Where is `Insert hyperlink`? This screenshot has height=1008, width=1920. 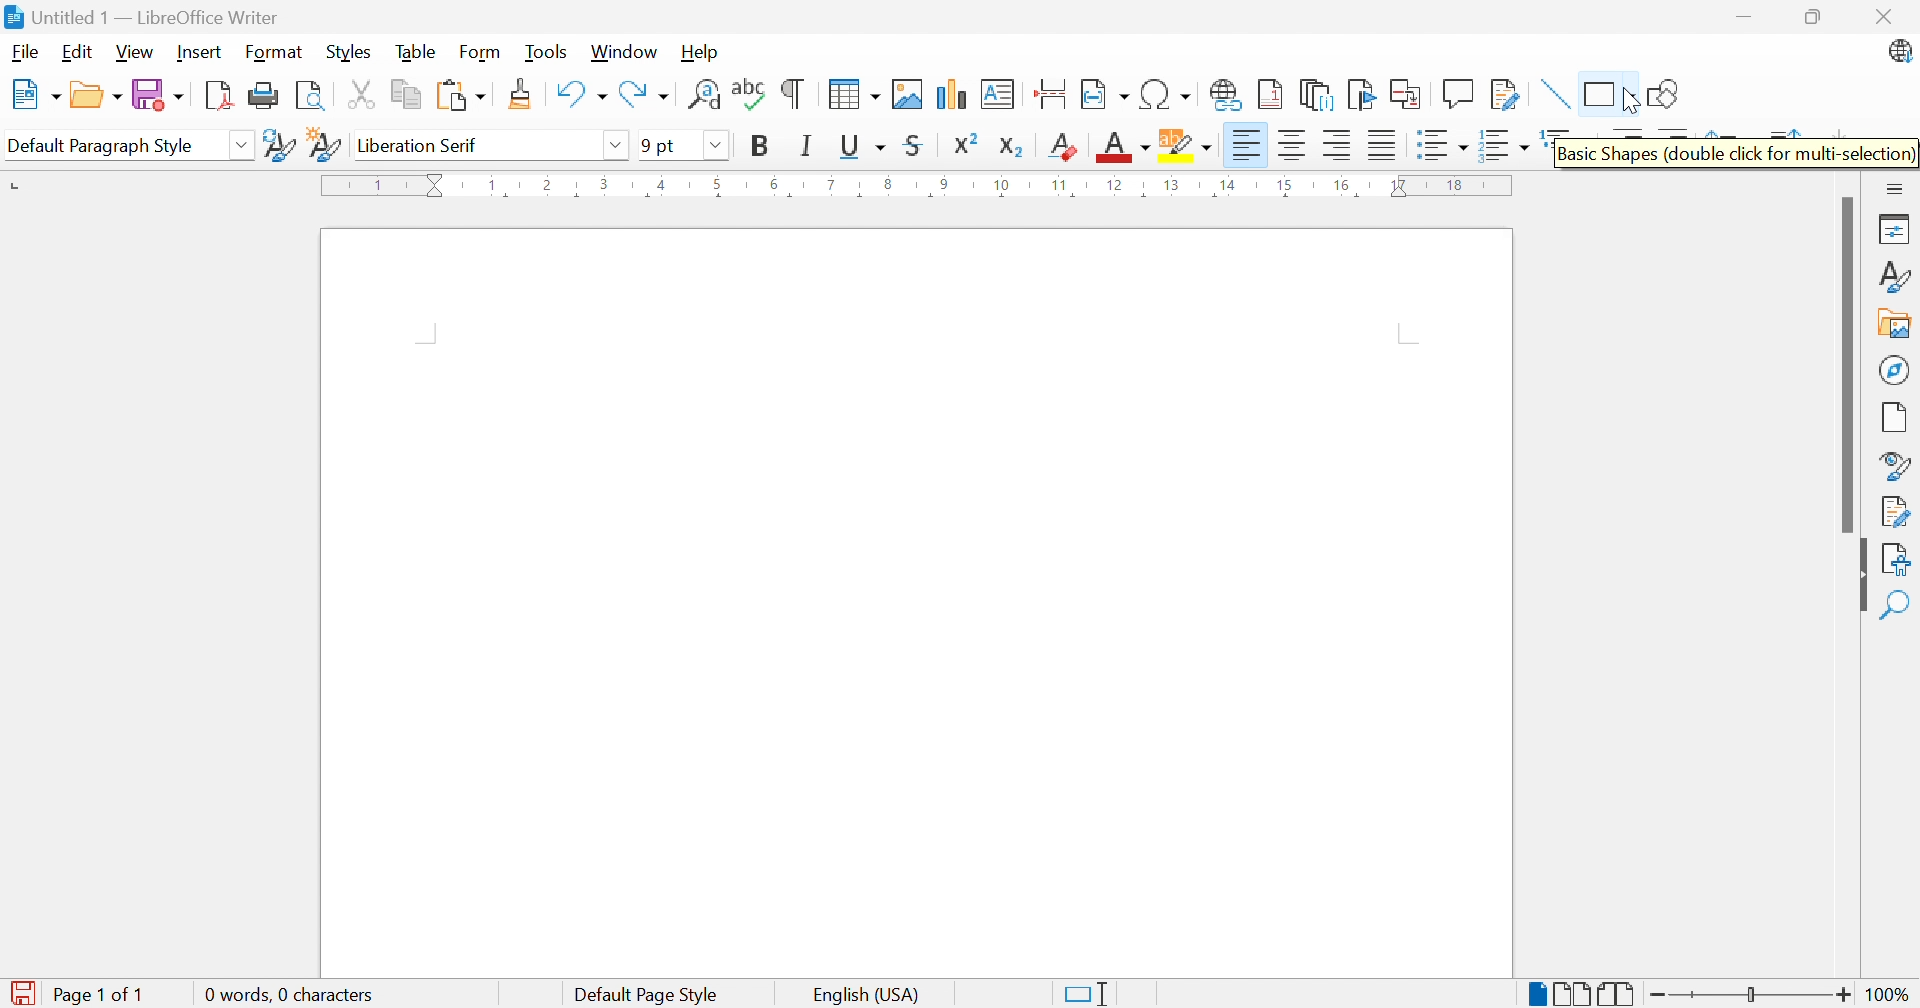
Insert hyperlink is located at coordinates (1227, 94).